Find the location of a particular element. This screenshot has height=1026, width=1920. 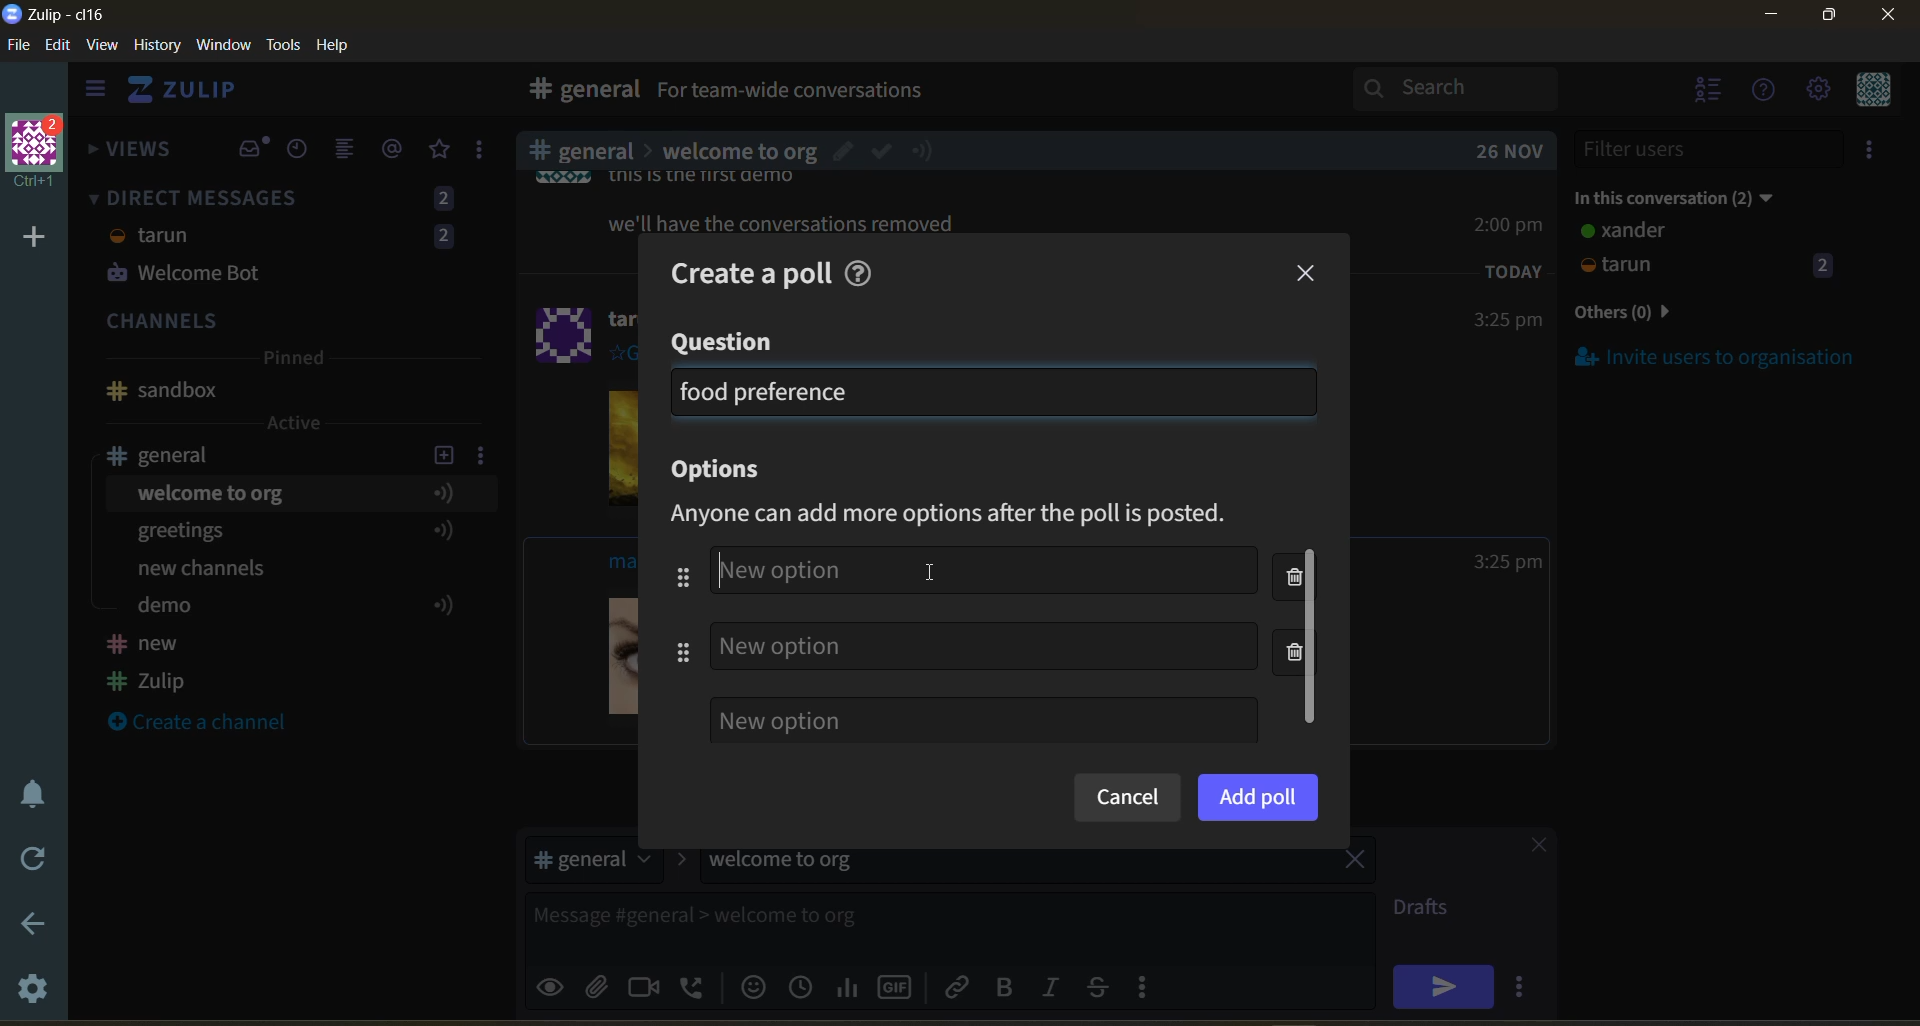

history is located at coordinates (157, 49).